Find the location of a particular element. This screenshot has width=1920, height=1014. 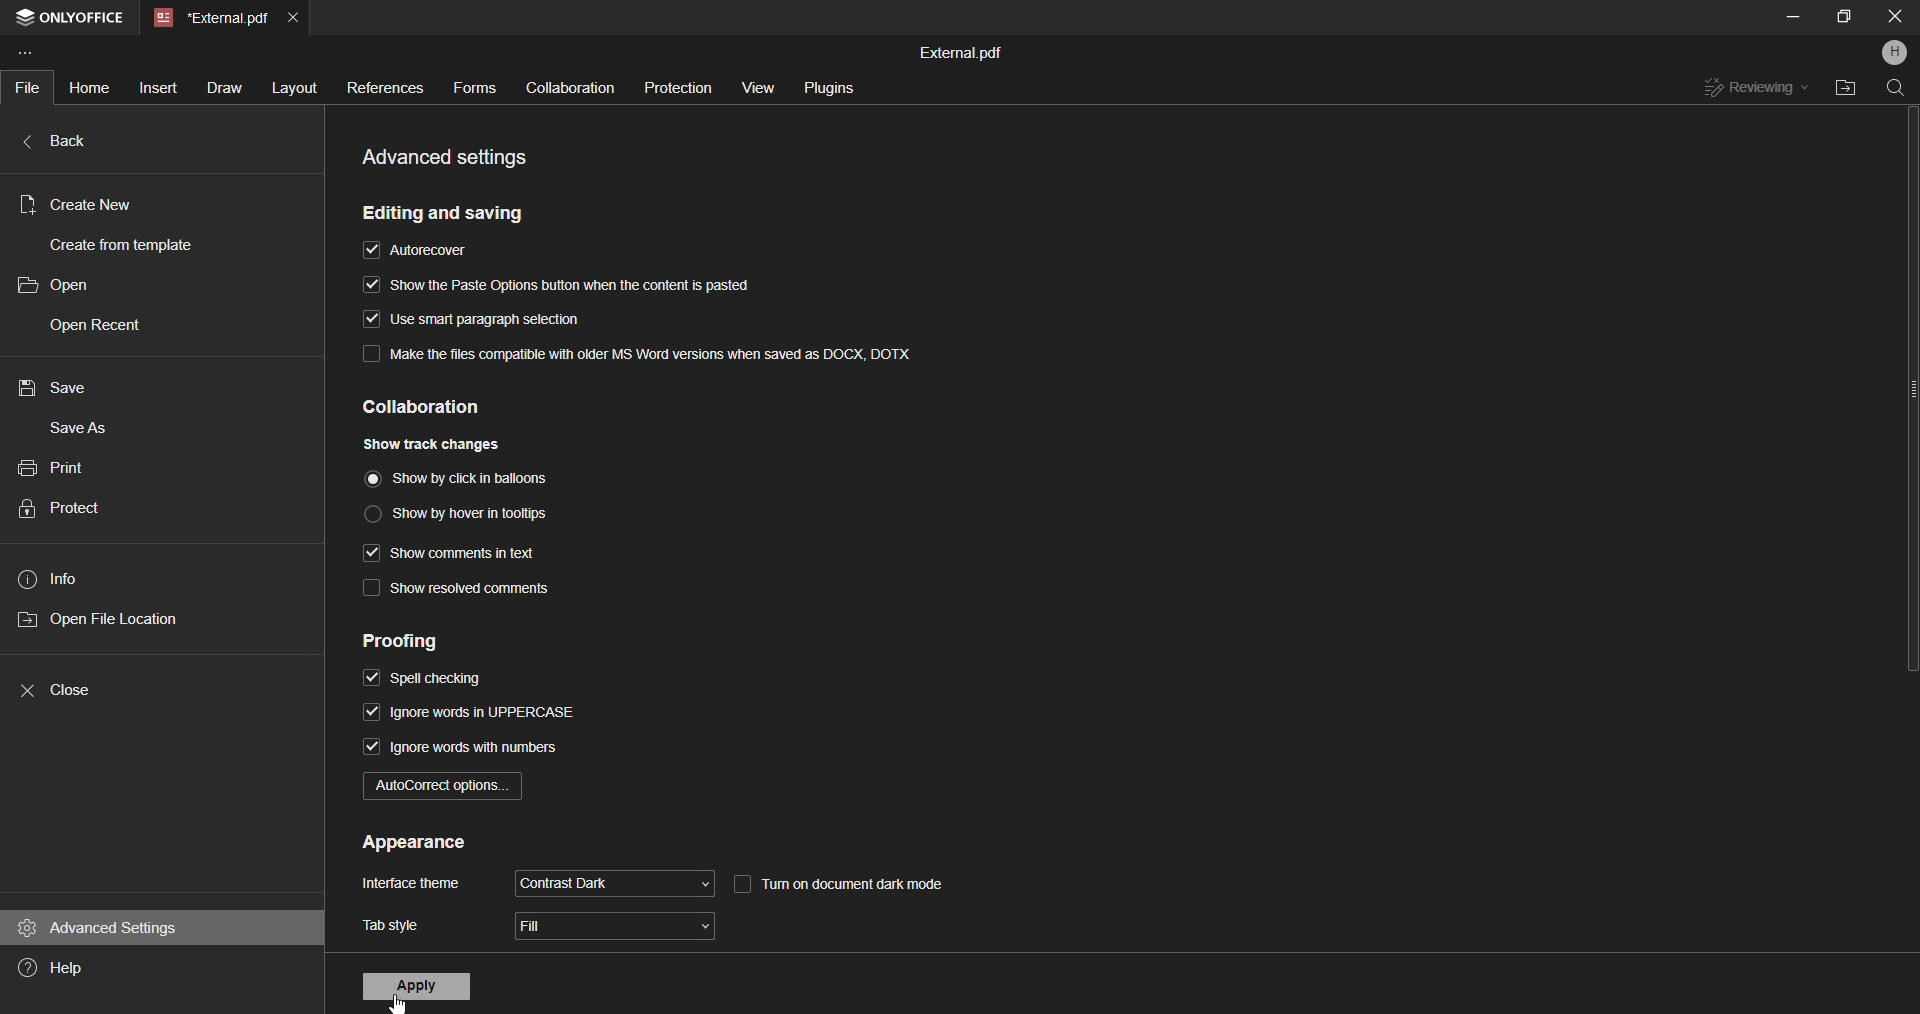

help is located at coordinates (69, 966).